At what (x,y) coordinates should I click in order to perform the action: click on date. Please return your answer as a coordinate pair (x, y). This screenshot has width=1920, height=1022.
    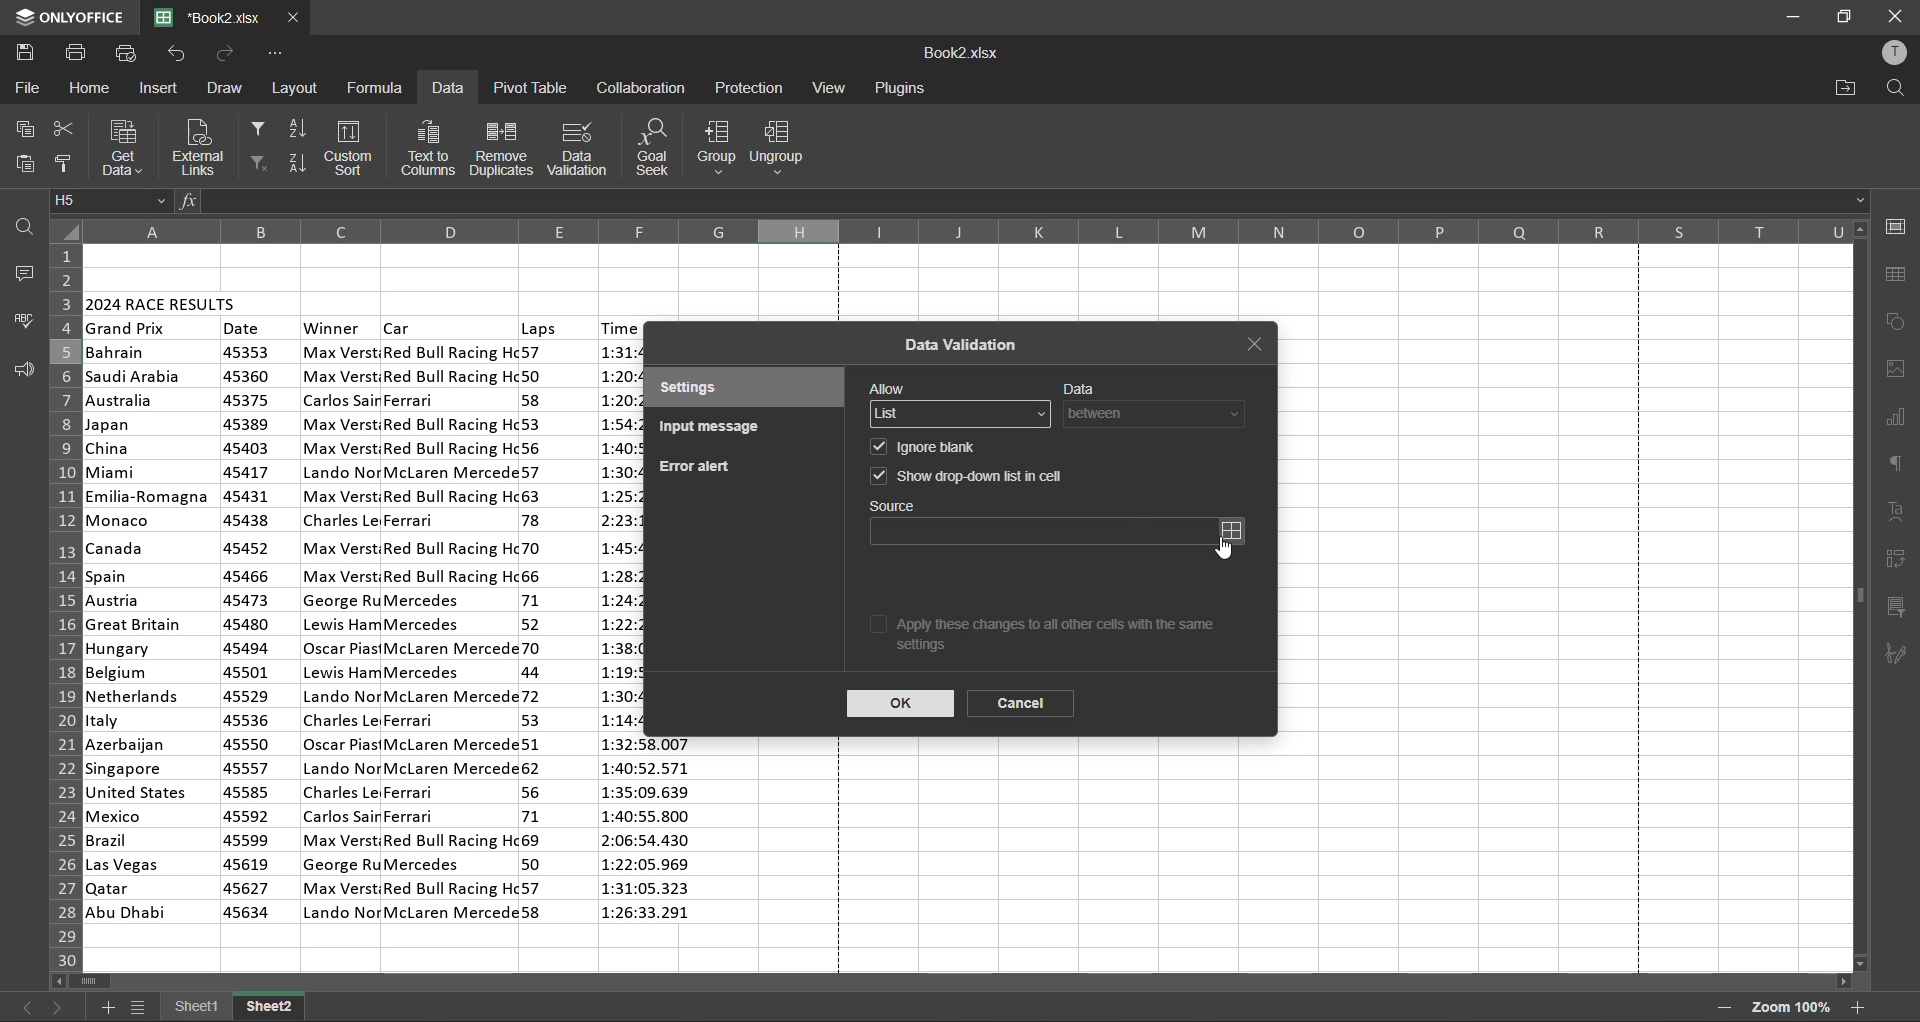
    Looking at the image, I should click on (243, 328).